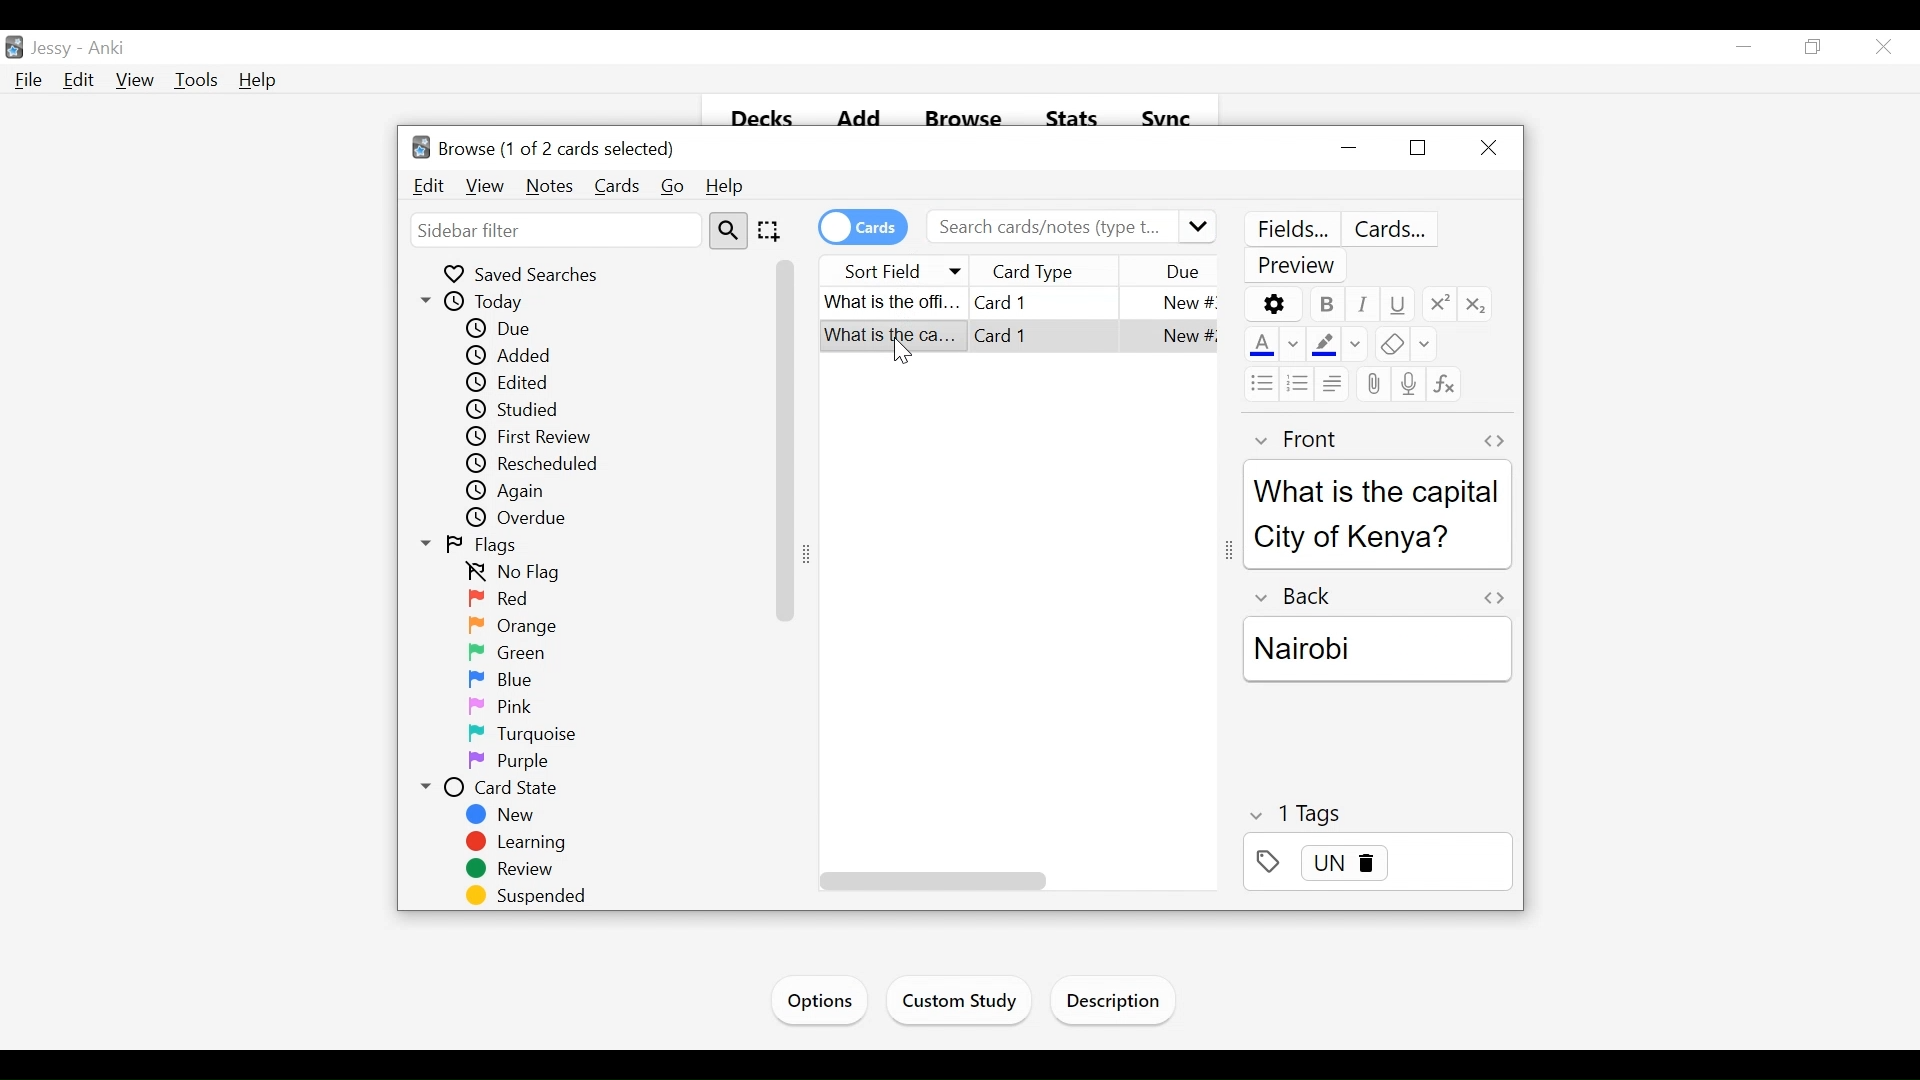 This screenshot has width=1920, height=1080. I want to click on Browse (out of cards selected), so click(547, 149).